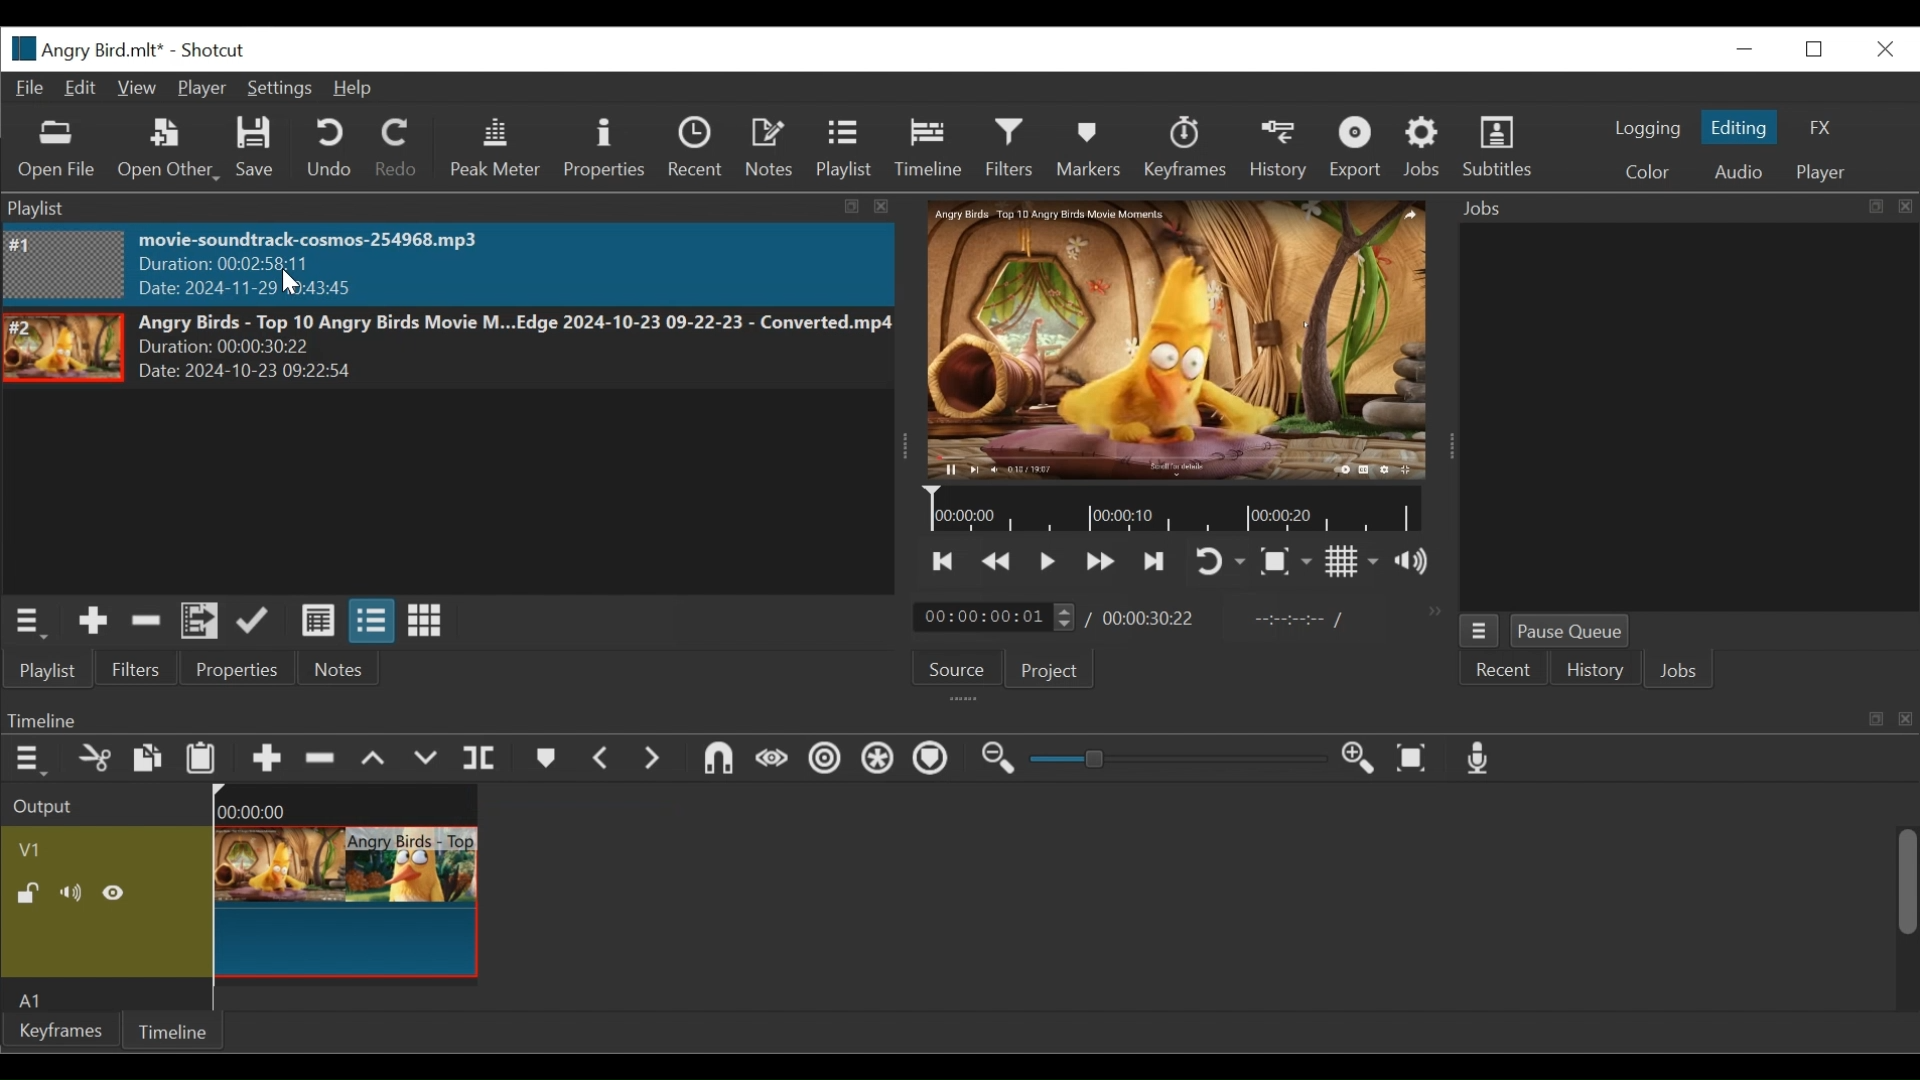 The image size is (1920, 1080). I want to click on Redo, so click(399, 148).